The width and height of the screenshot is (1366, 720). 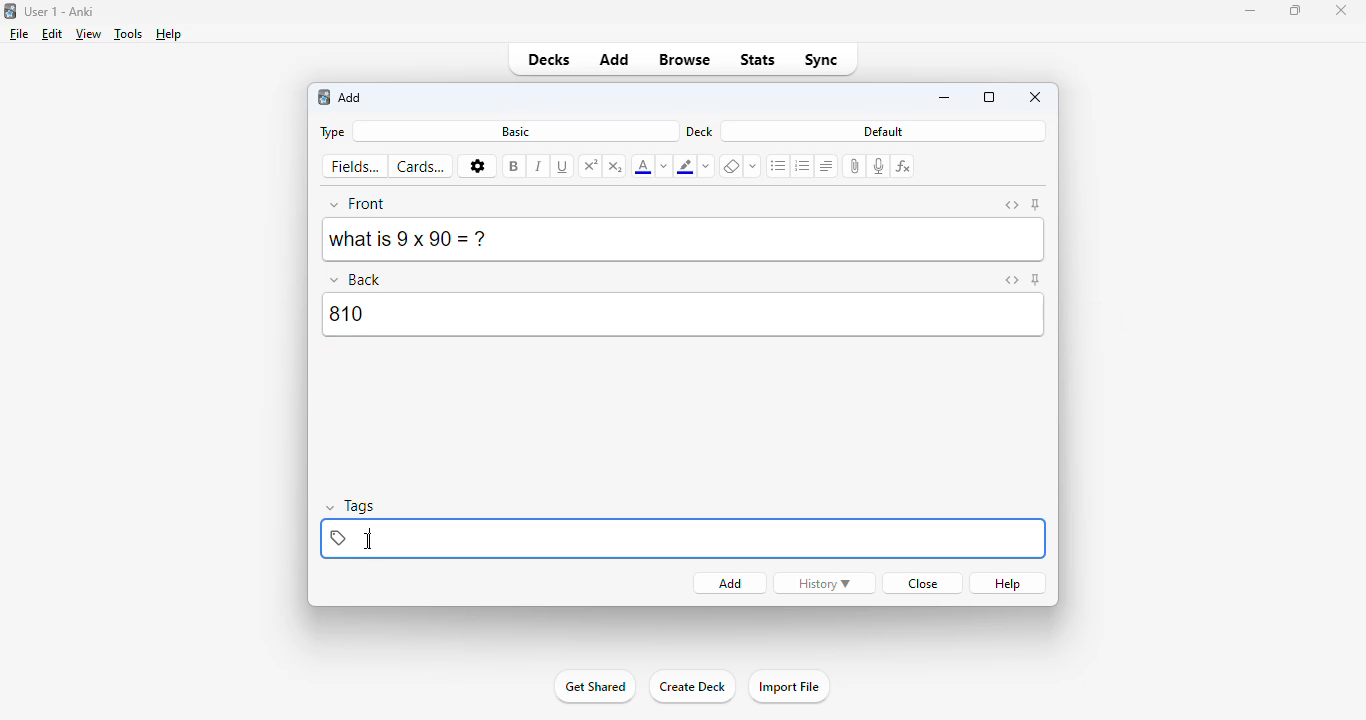 I want to click on subscript, so click(x=616, y=166).